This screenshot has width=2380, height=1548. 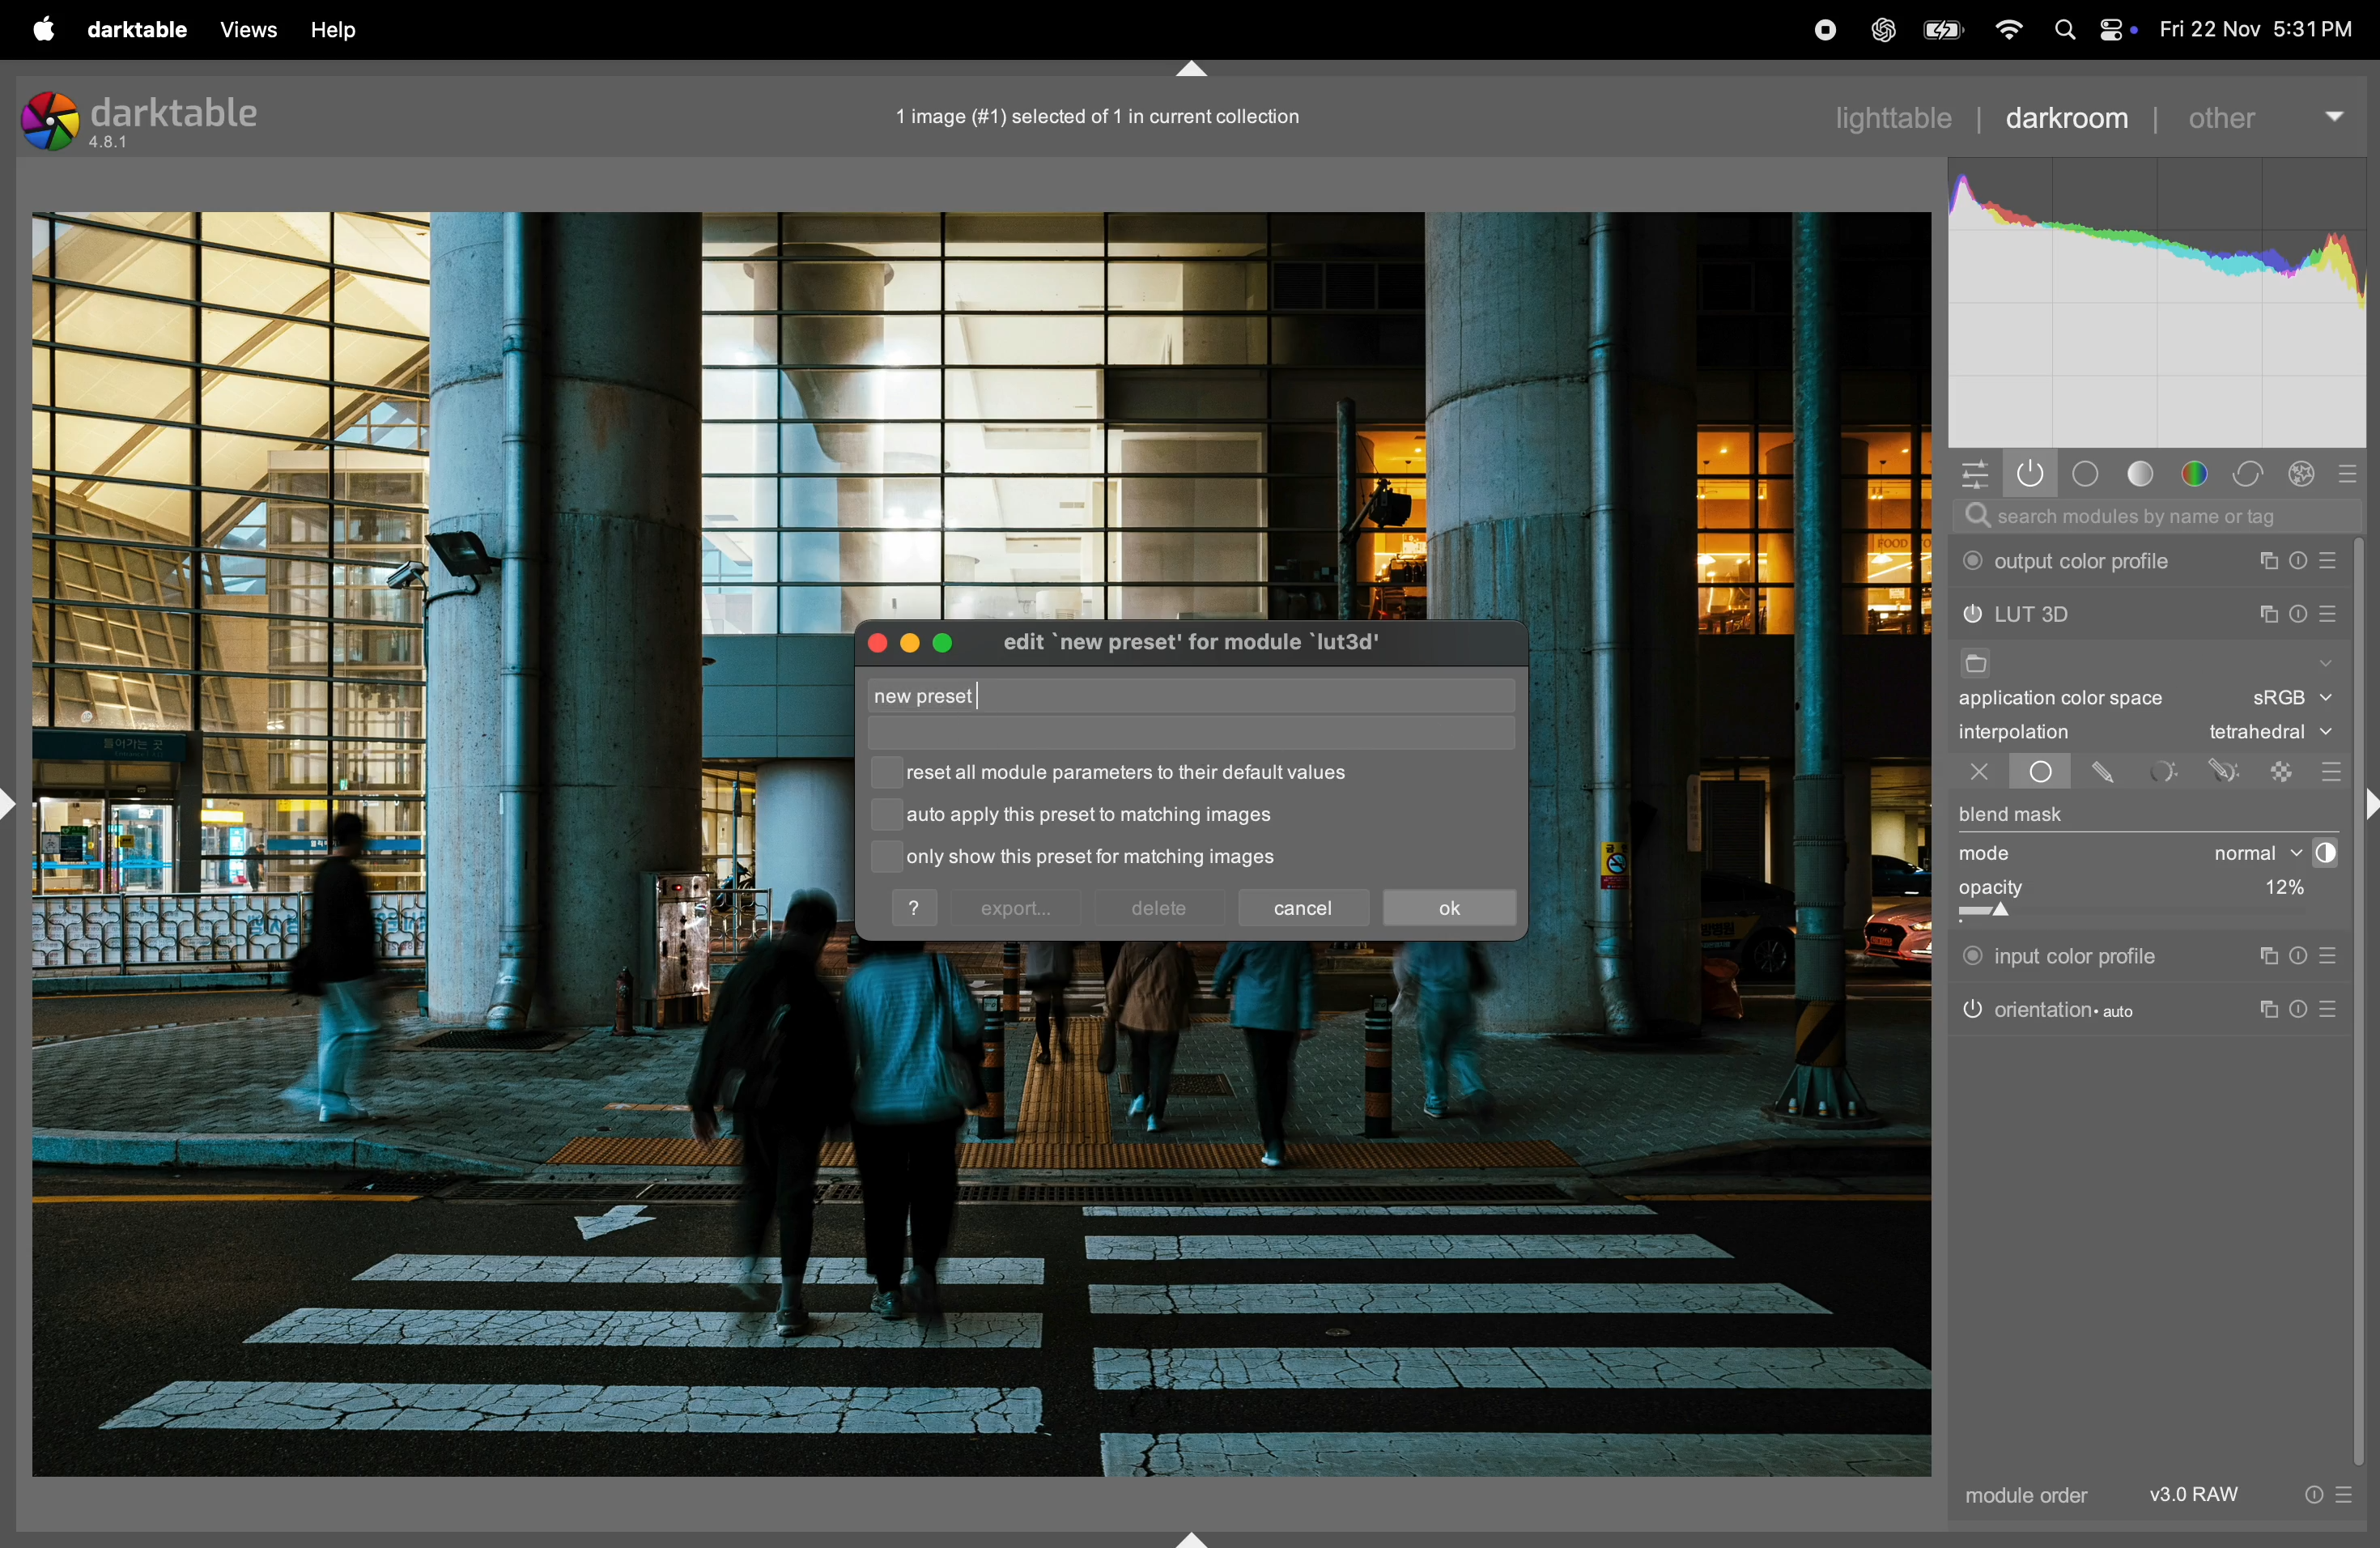 What do you see at coordinates (1970, 471) in the screenshot?
I see `quick access panel` at bounding box center [1970, 471].